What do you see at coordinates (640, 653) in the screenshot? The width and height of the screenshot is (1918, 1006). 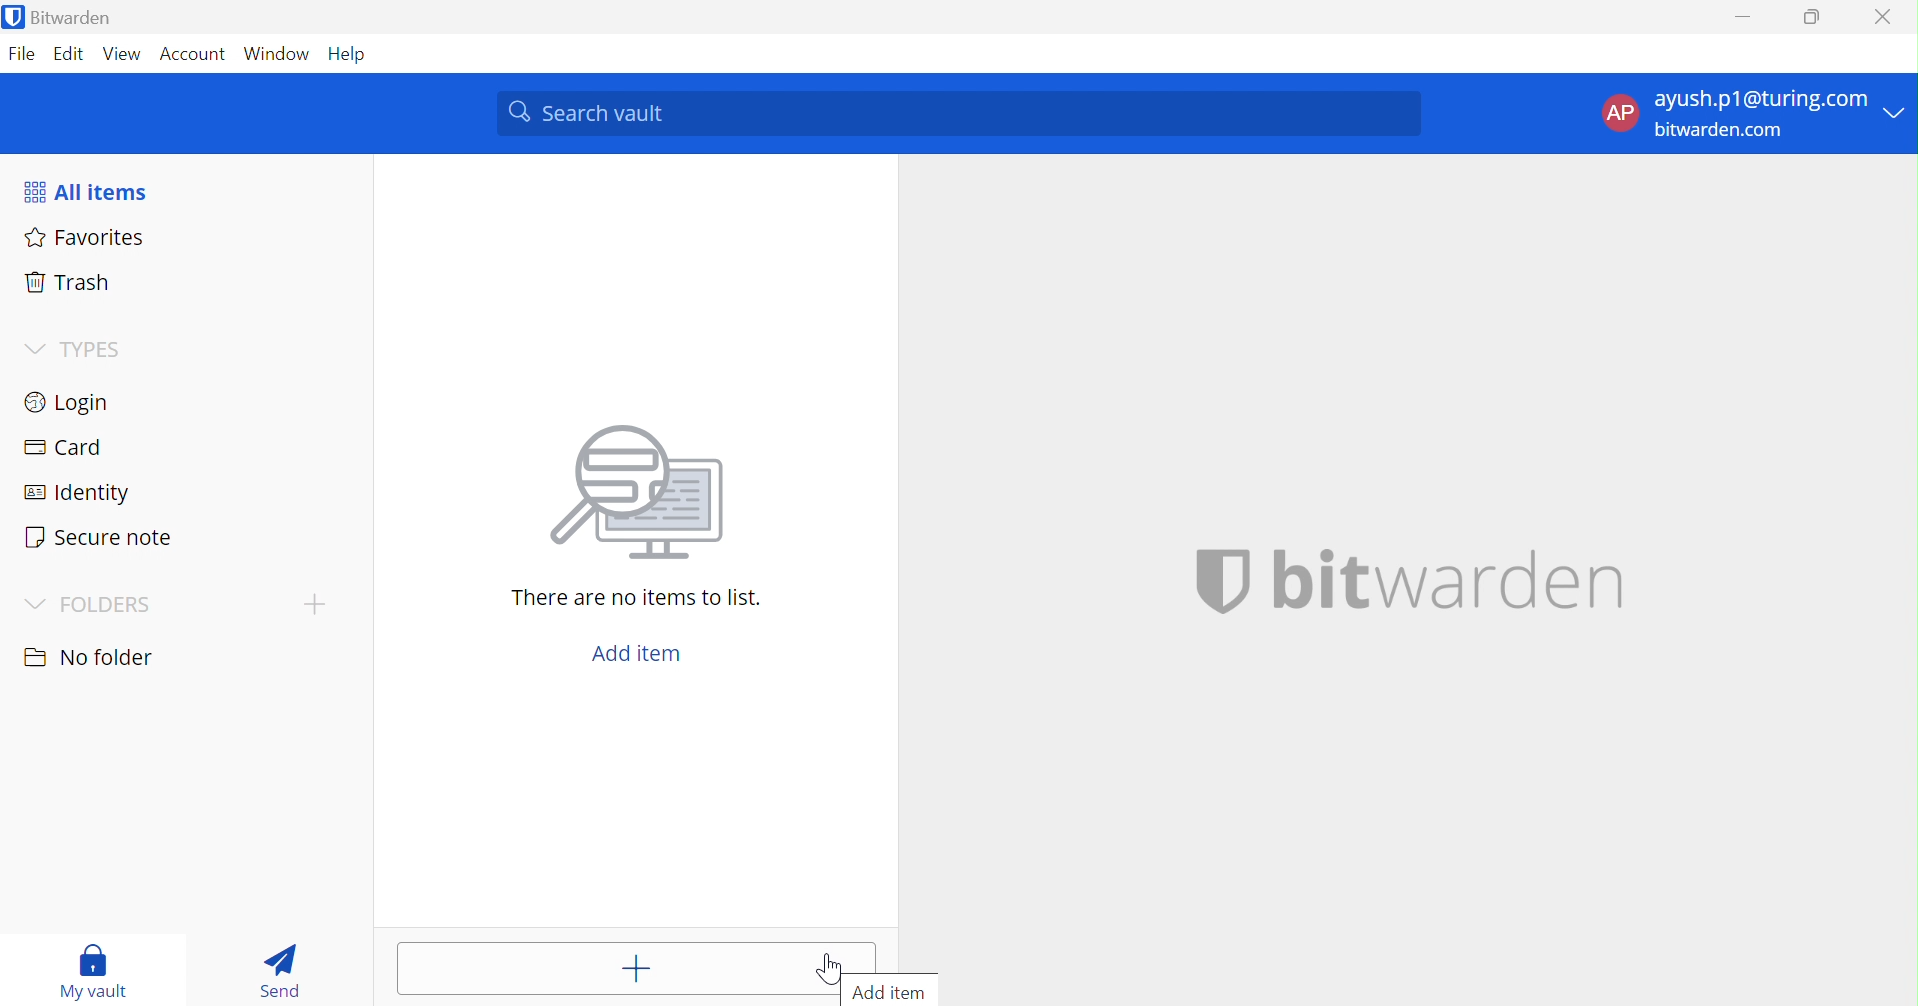 I see `Add item` at bounding box center [640, 653].